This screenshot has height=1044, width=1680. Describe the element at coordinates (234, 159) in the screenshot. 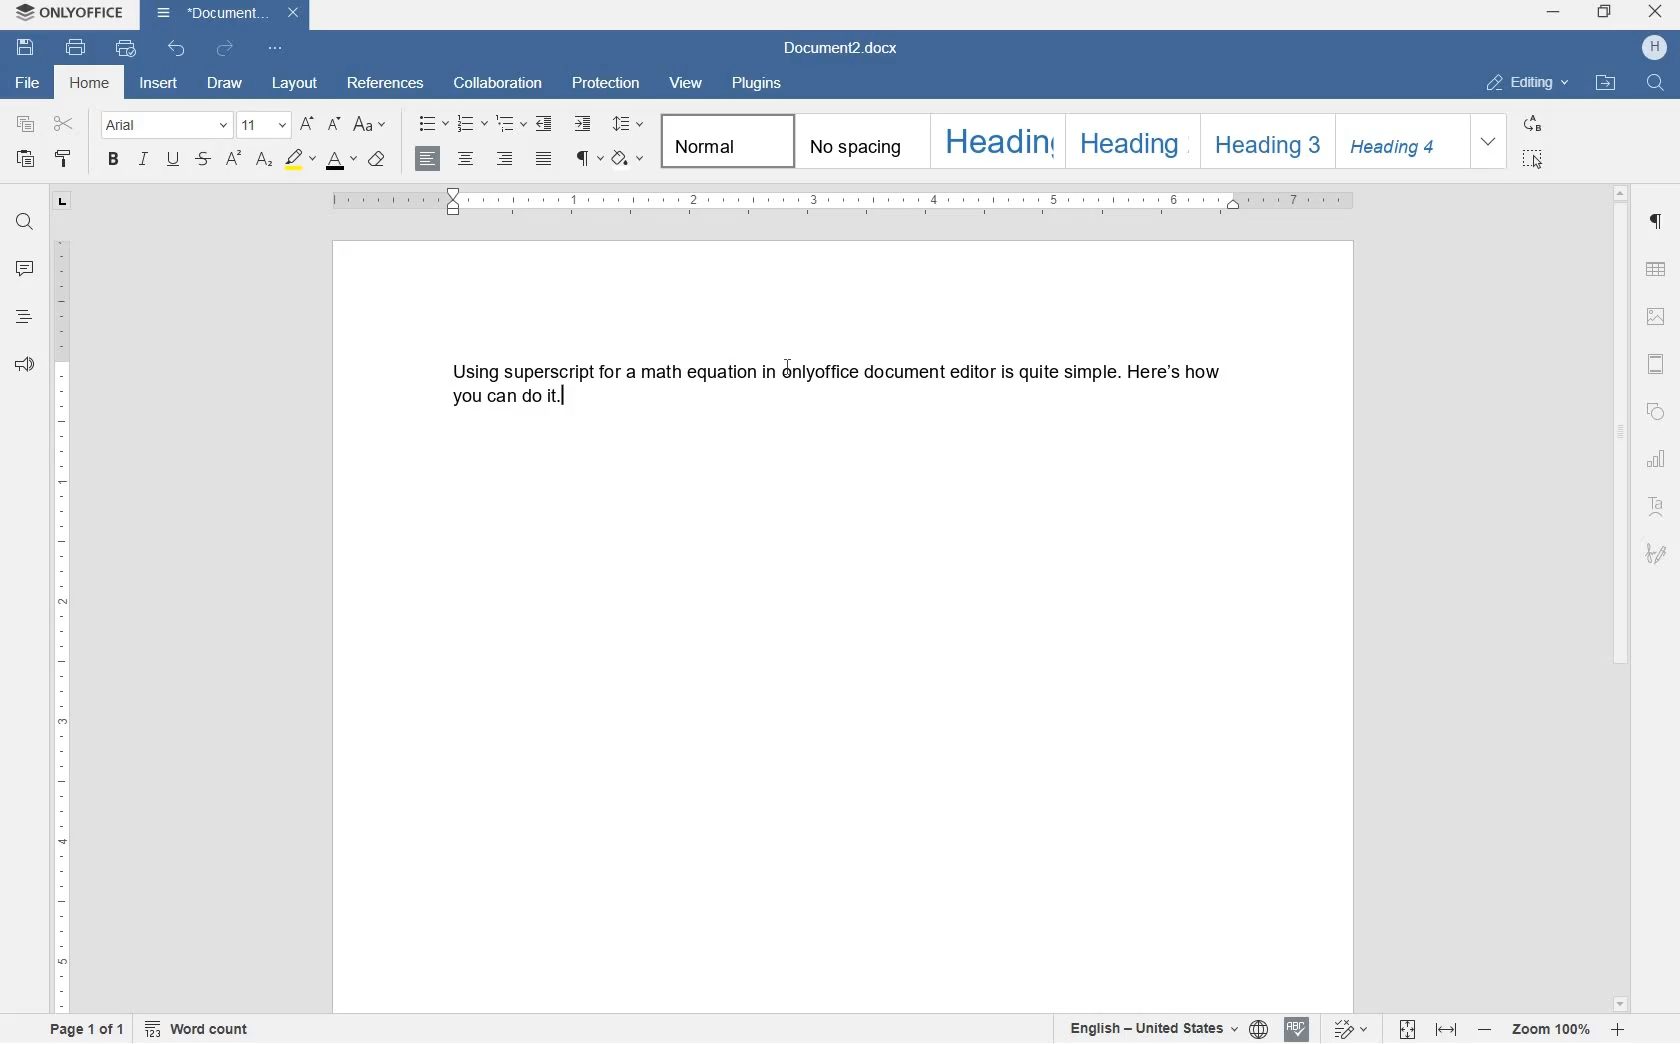

I see `superscript` at that location.